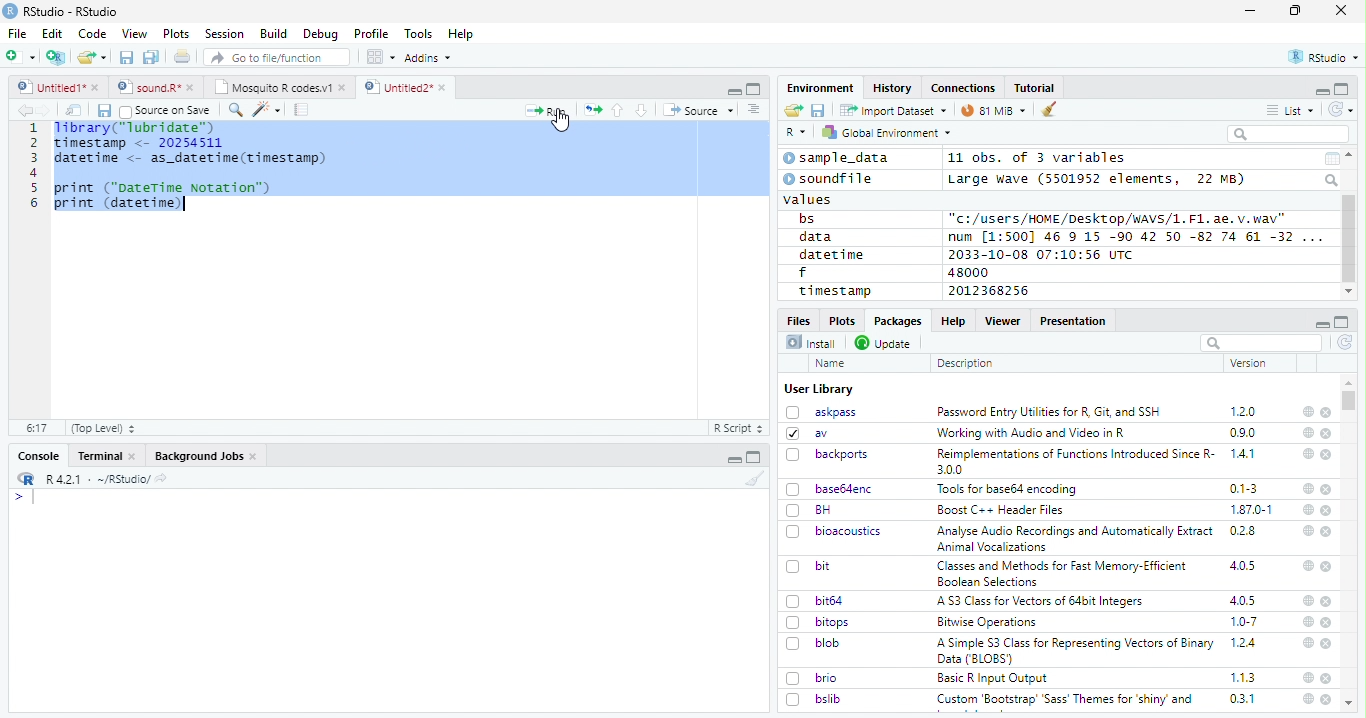  What do you see at coordinates (754, 457) in the screenshot?
I see `Full screen` at bounding box center [754, 457].